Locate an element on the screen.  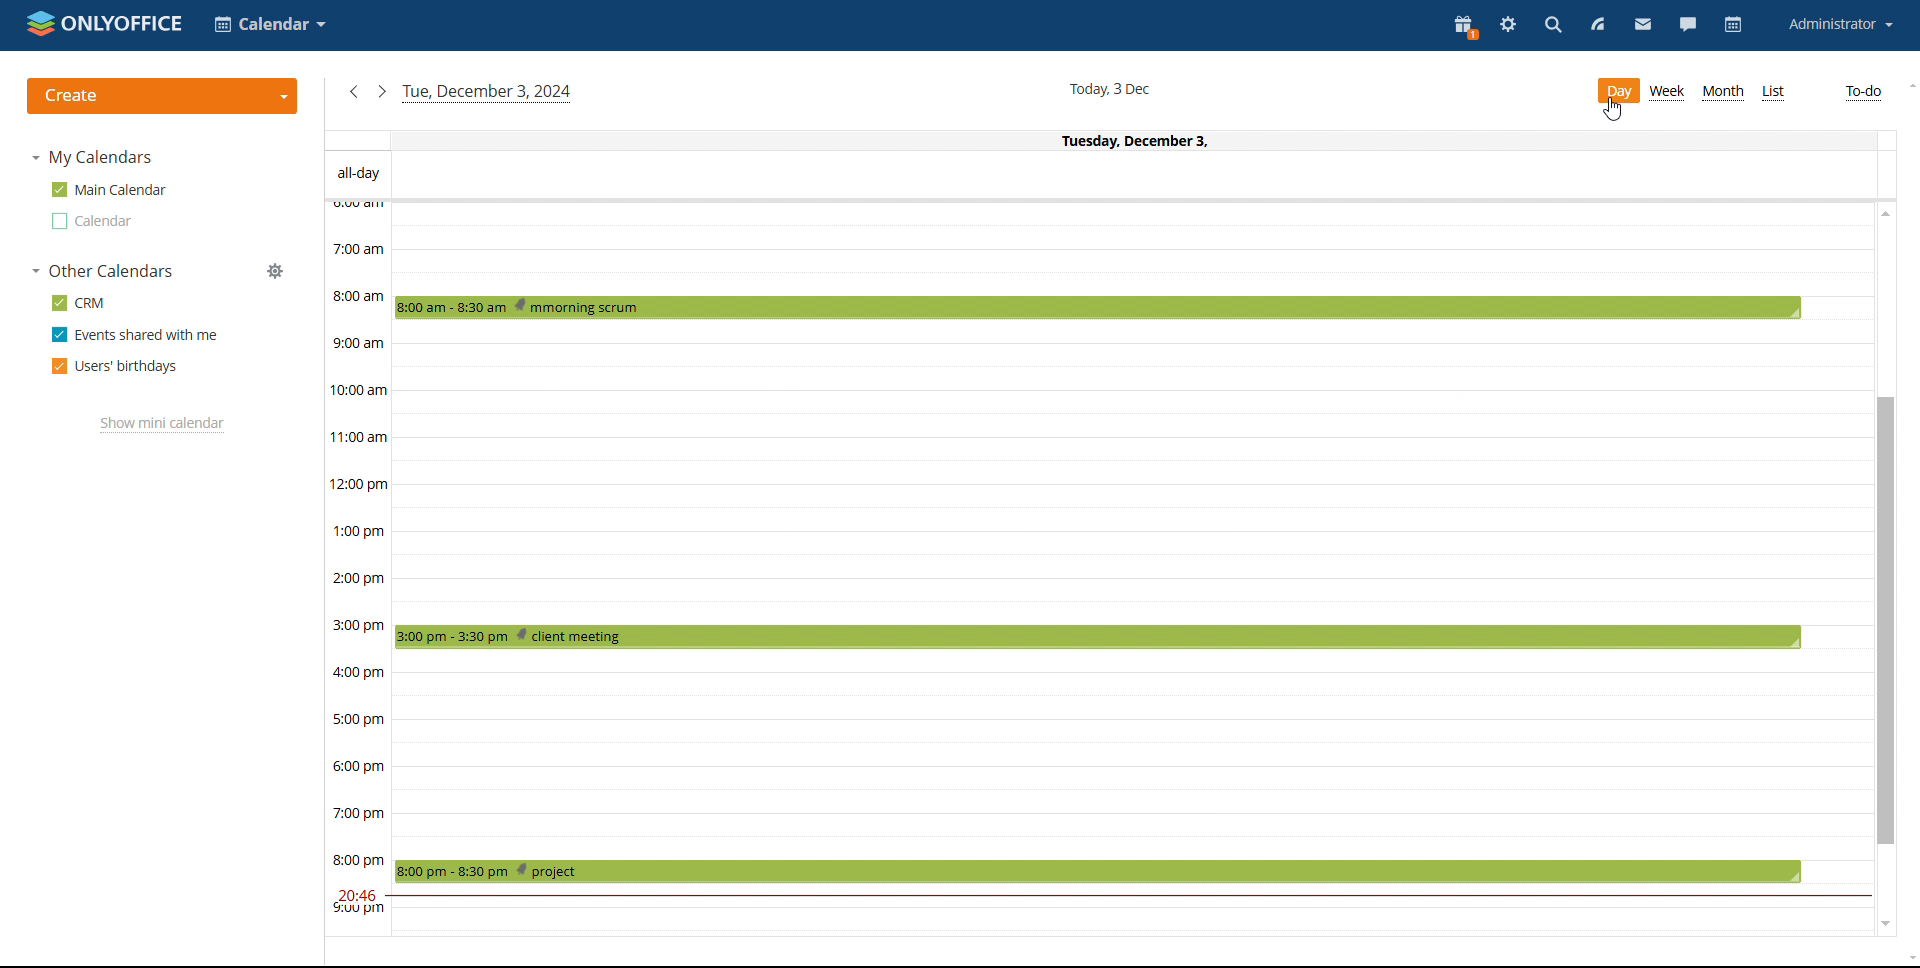
meetings is located at coordinates (1096, 588).